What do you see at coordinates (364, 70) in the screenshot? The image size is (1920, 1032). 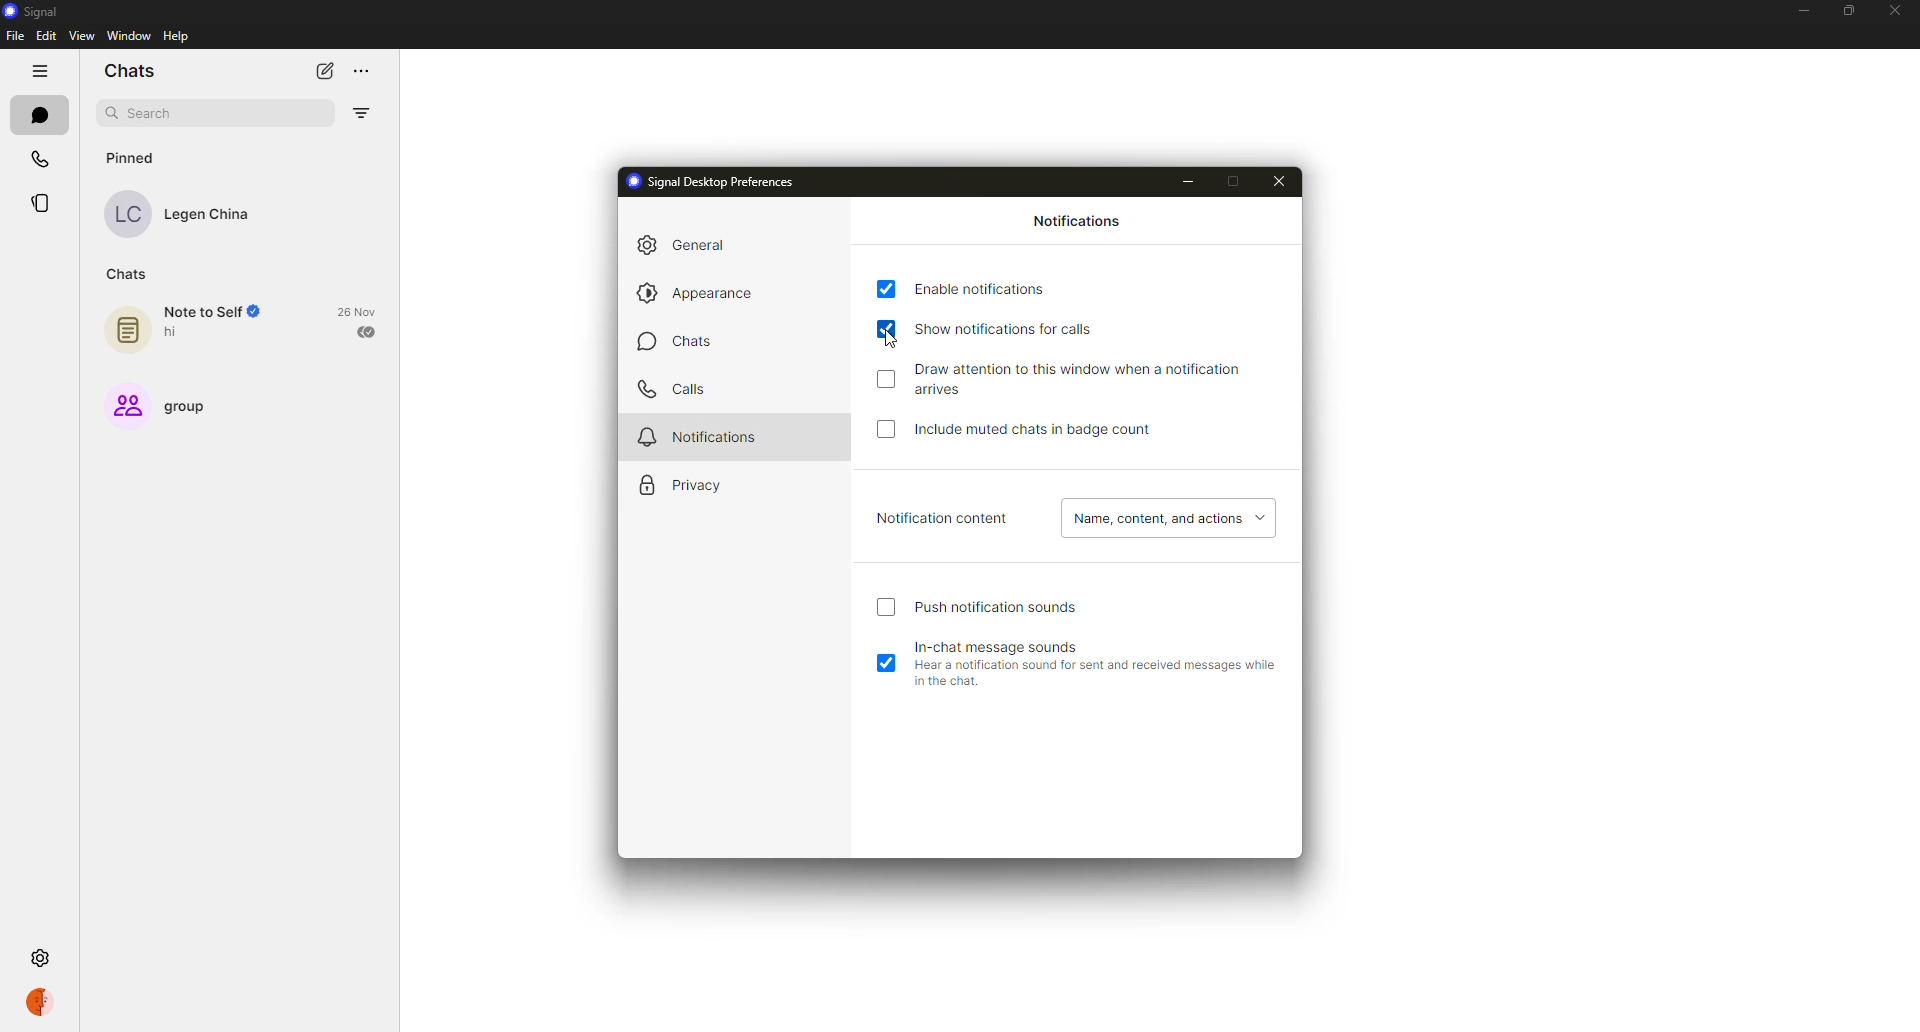 I see `more` at bounding box center [364, 70].